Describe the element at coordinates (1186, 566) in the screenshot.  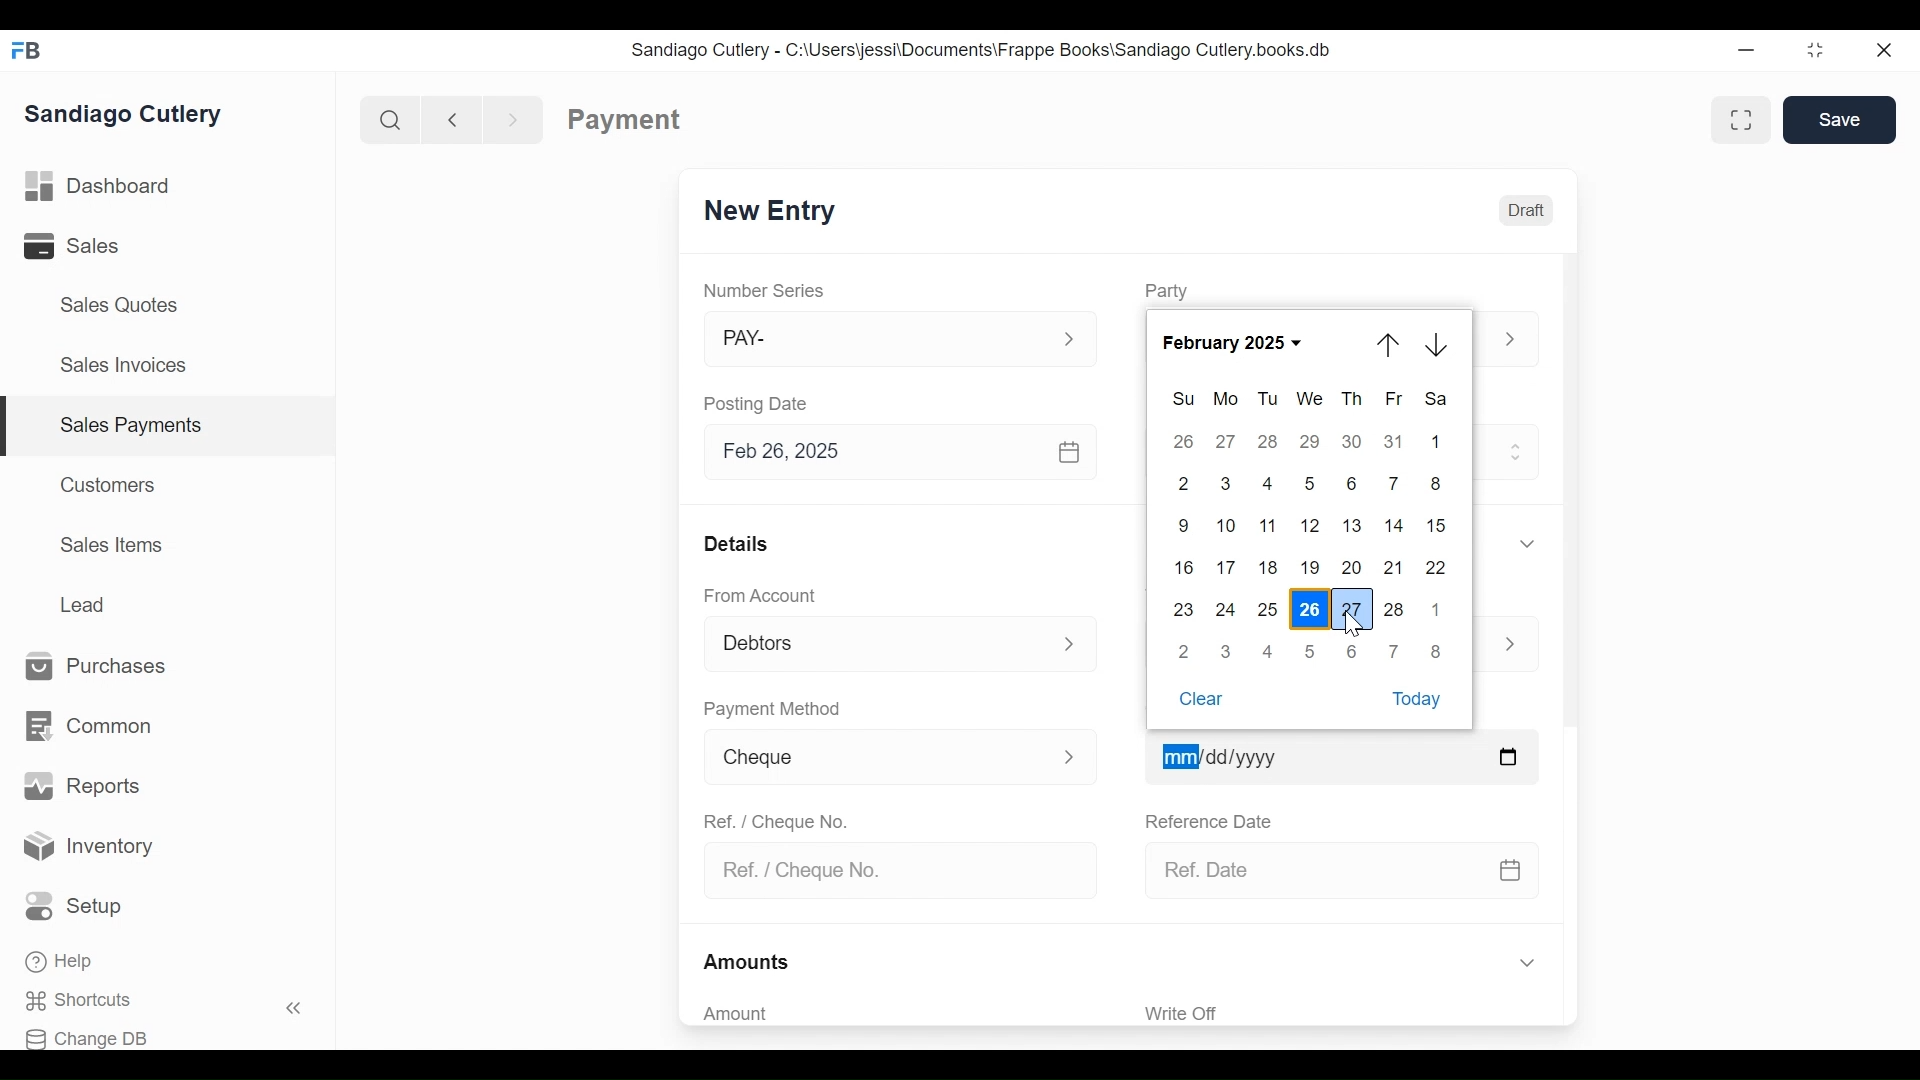
I see `16` at that location.